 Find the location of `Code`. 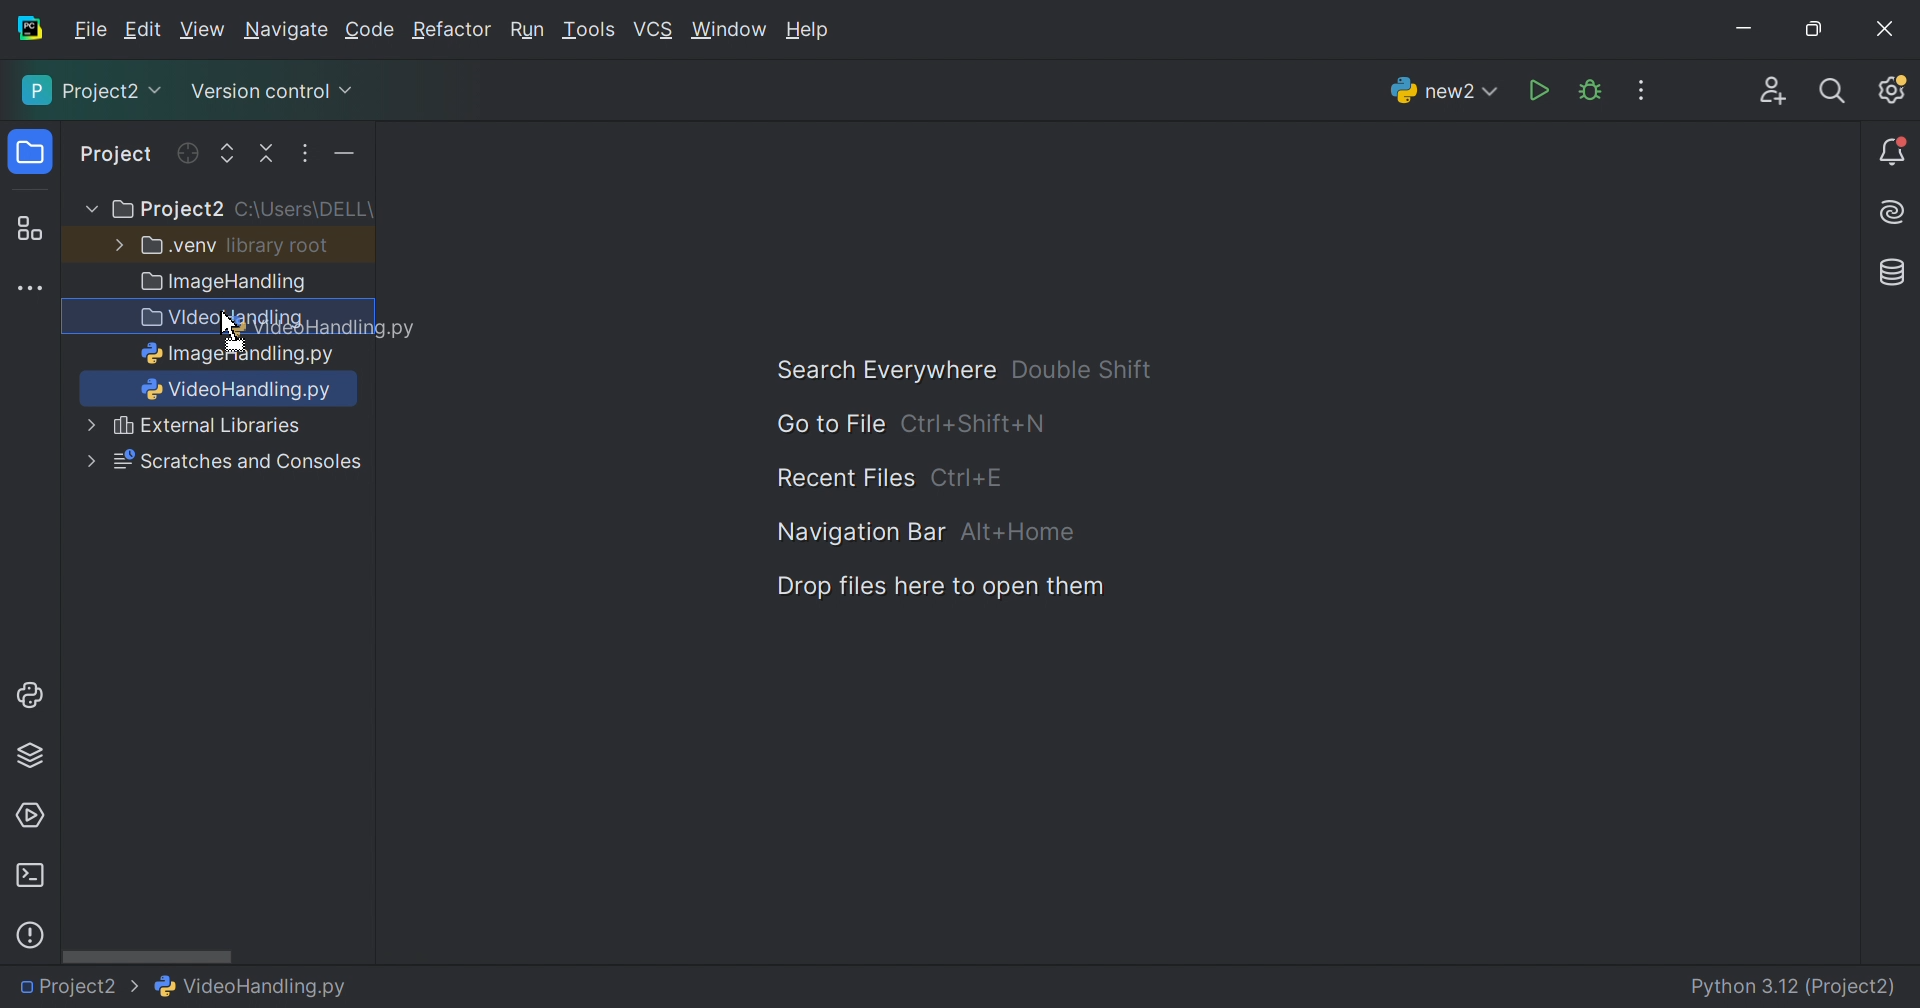

Code is located at coordinates (373, 31).